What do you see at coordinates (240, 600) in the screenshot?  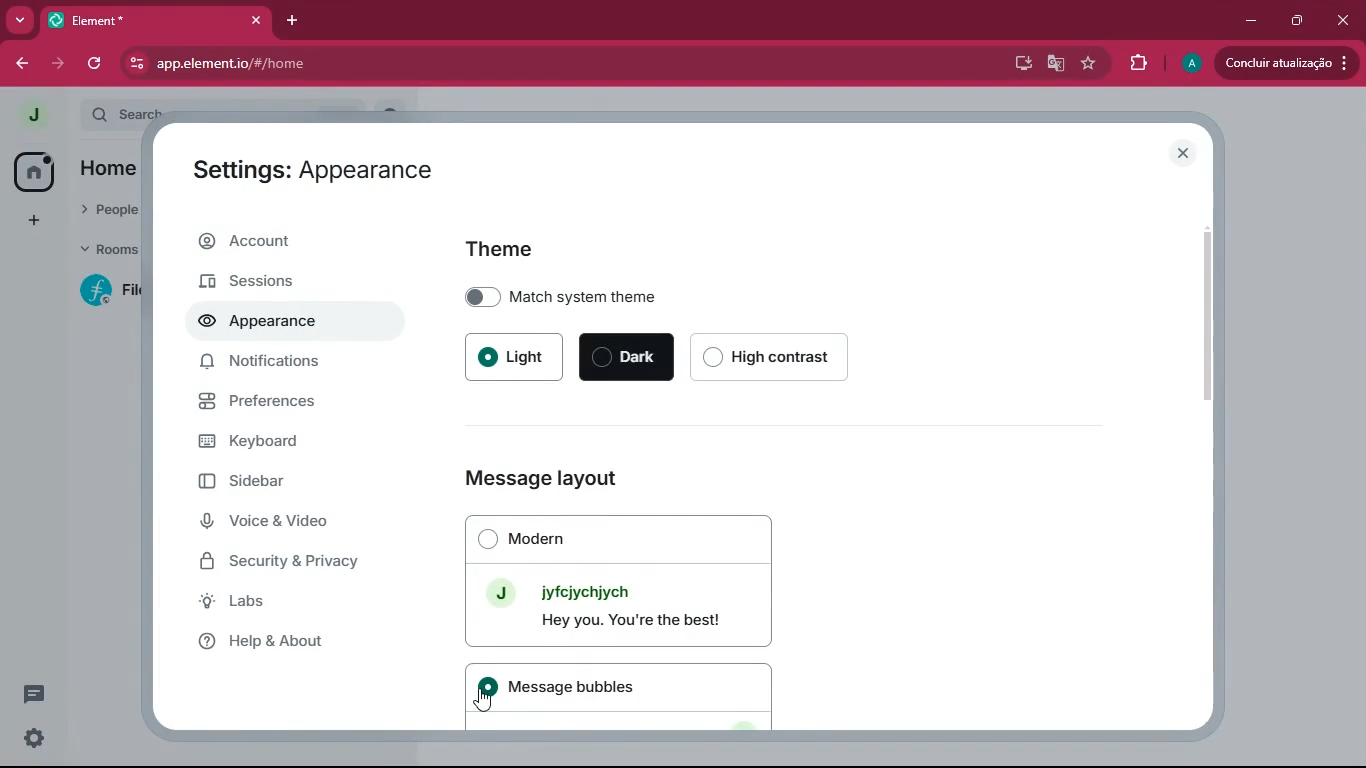 I see `Labs` at bounding box center [240, 600].